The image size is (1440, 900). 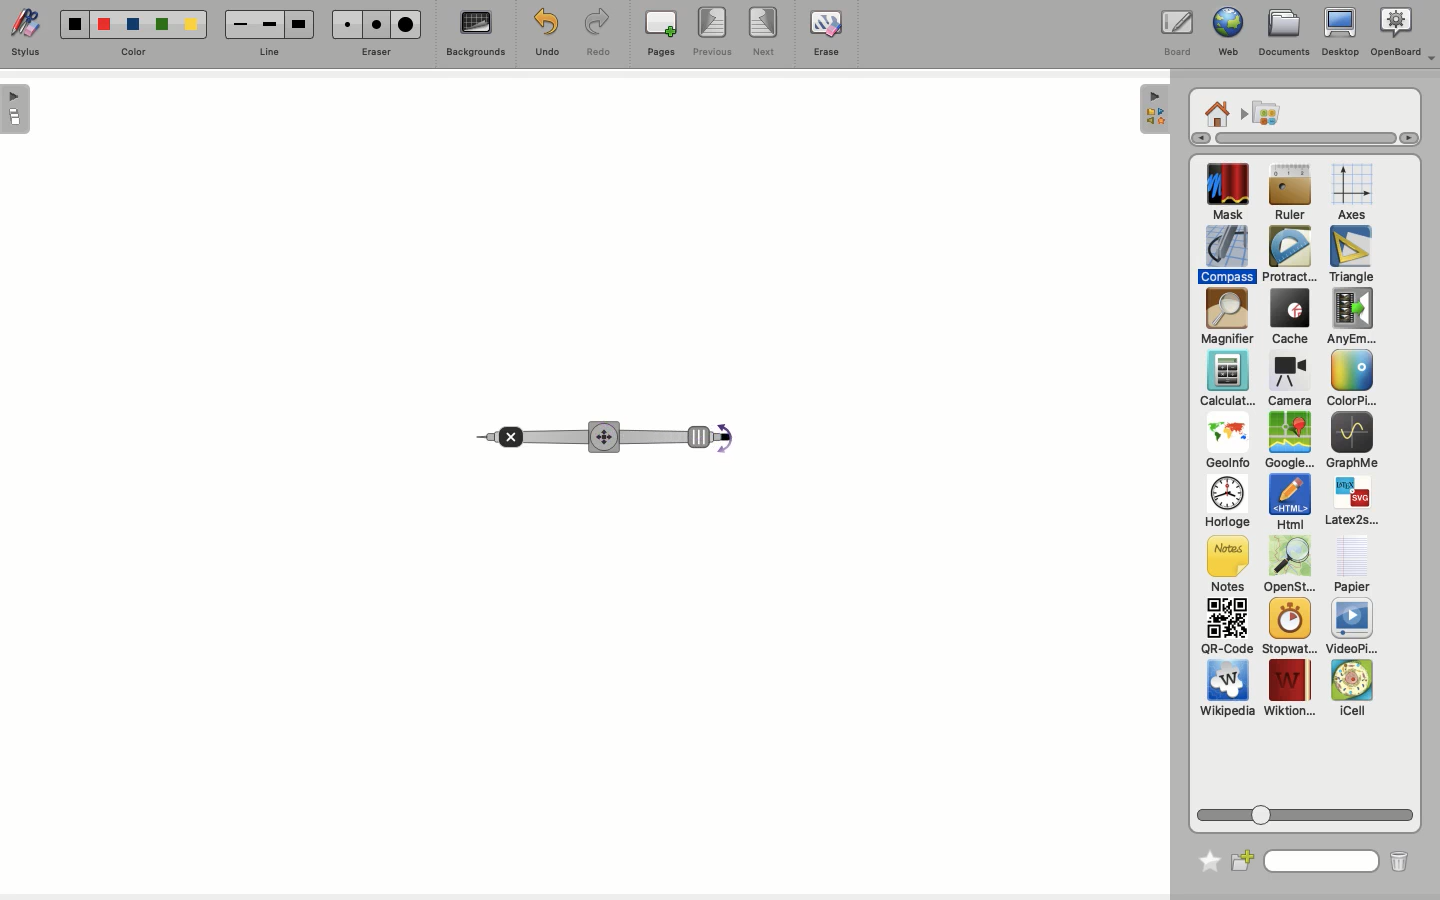 I want to click on Any, so click(x=1351, y=317).